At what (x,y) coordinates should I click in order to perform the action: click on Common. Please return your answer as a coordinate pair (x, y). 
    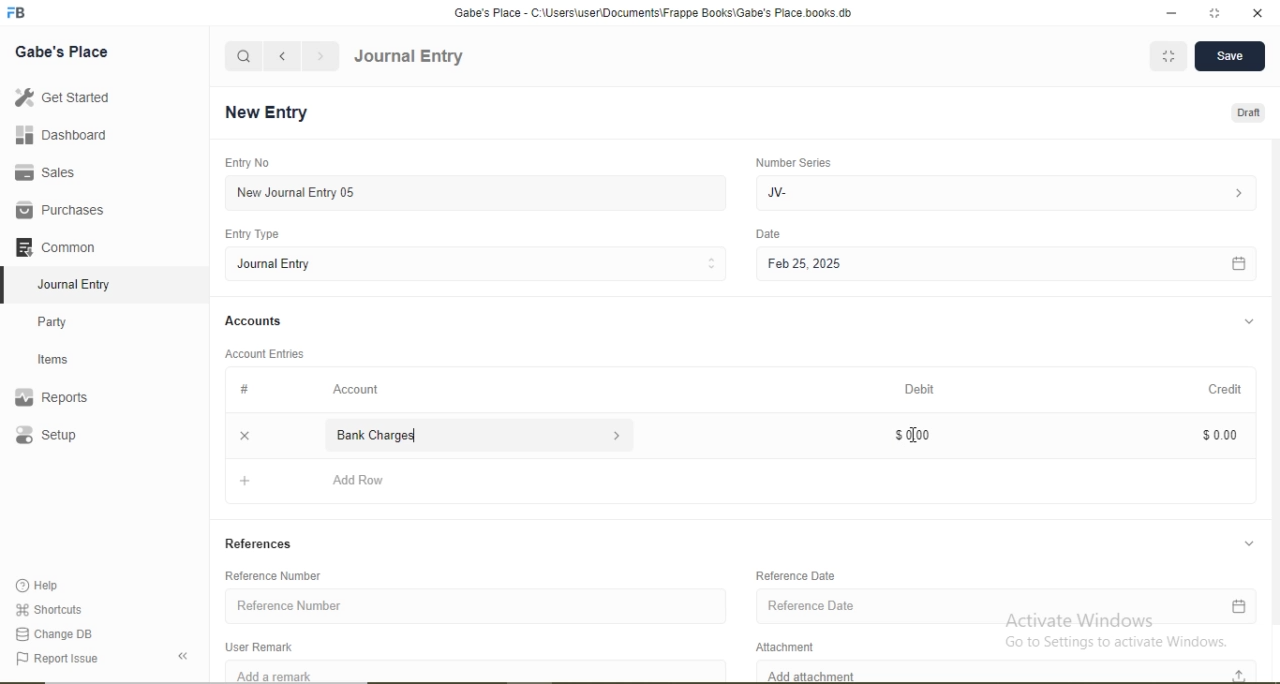
    Looking at the image, I should click on (60, 245).